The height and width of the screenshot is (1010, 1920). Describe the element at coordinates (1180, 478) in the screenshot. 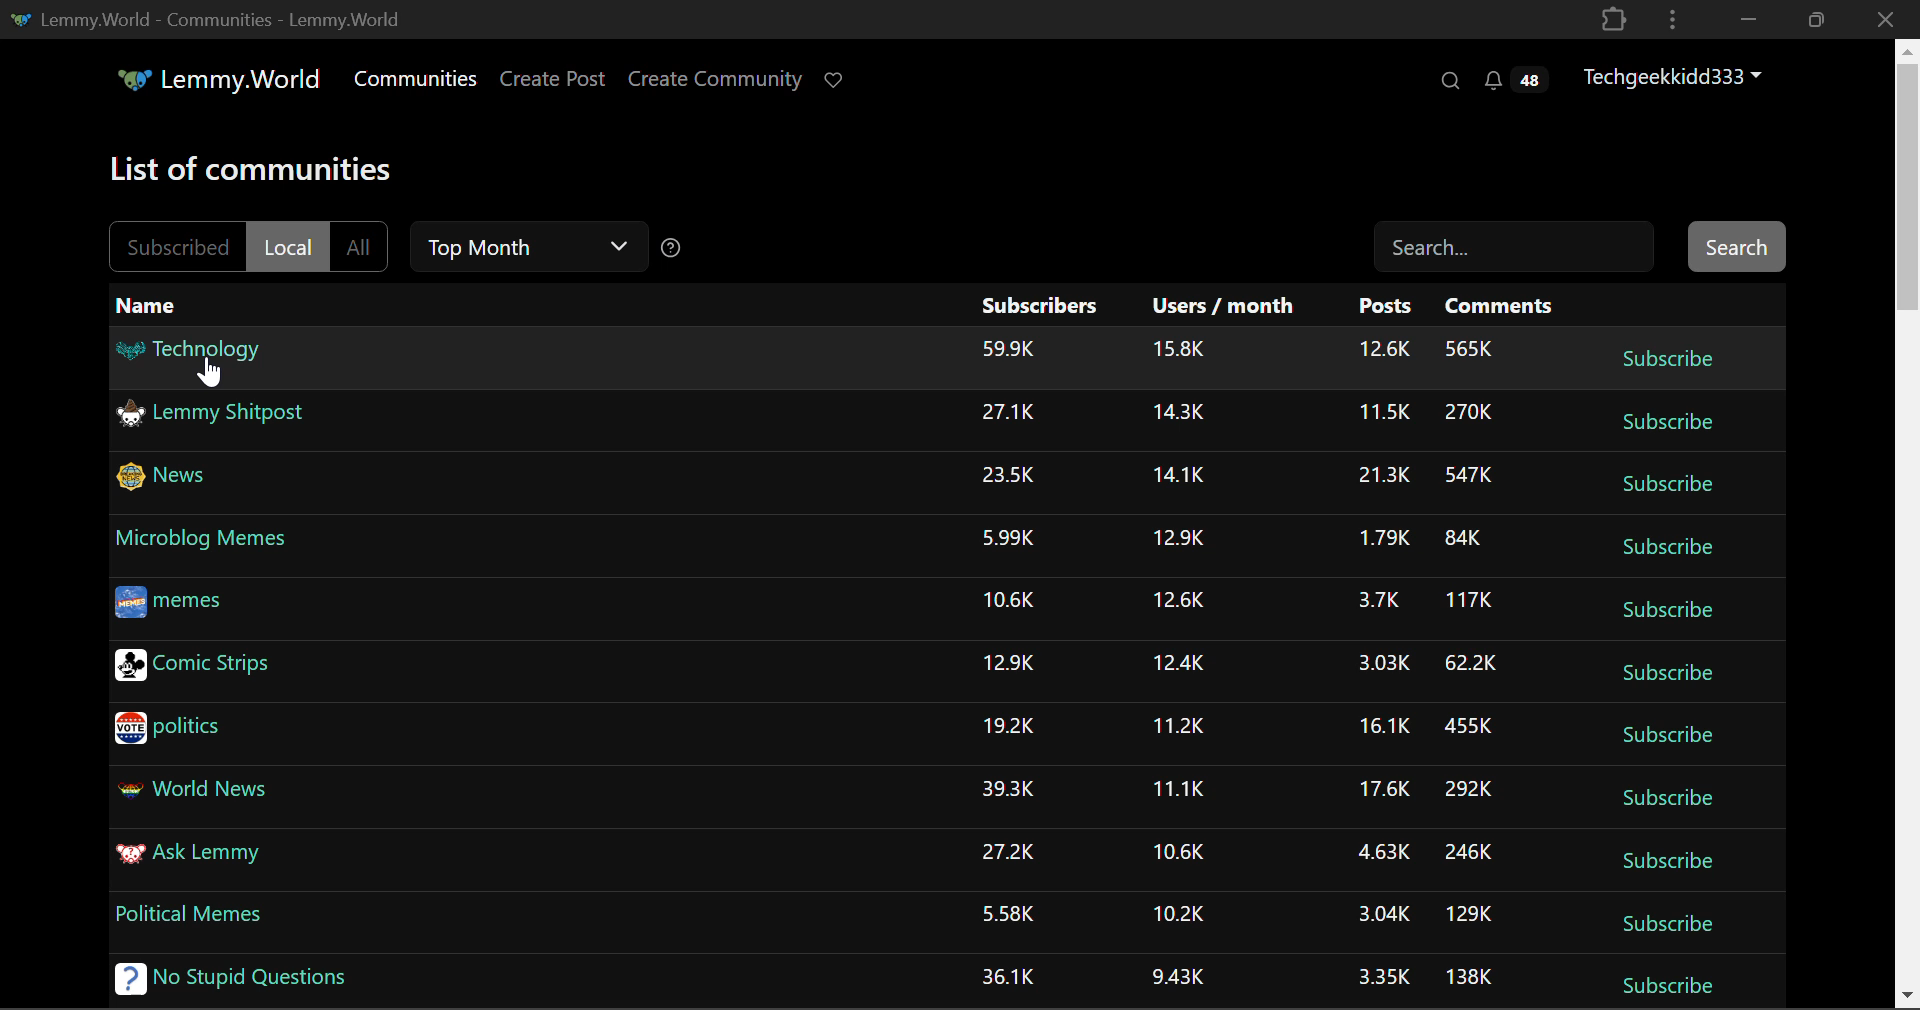

I see `Amount ` at that location.